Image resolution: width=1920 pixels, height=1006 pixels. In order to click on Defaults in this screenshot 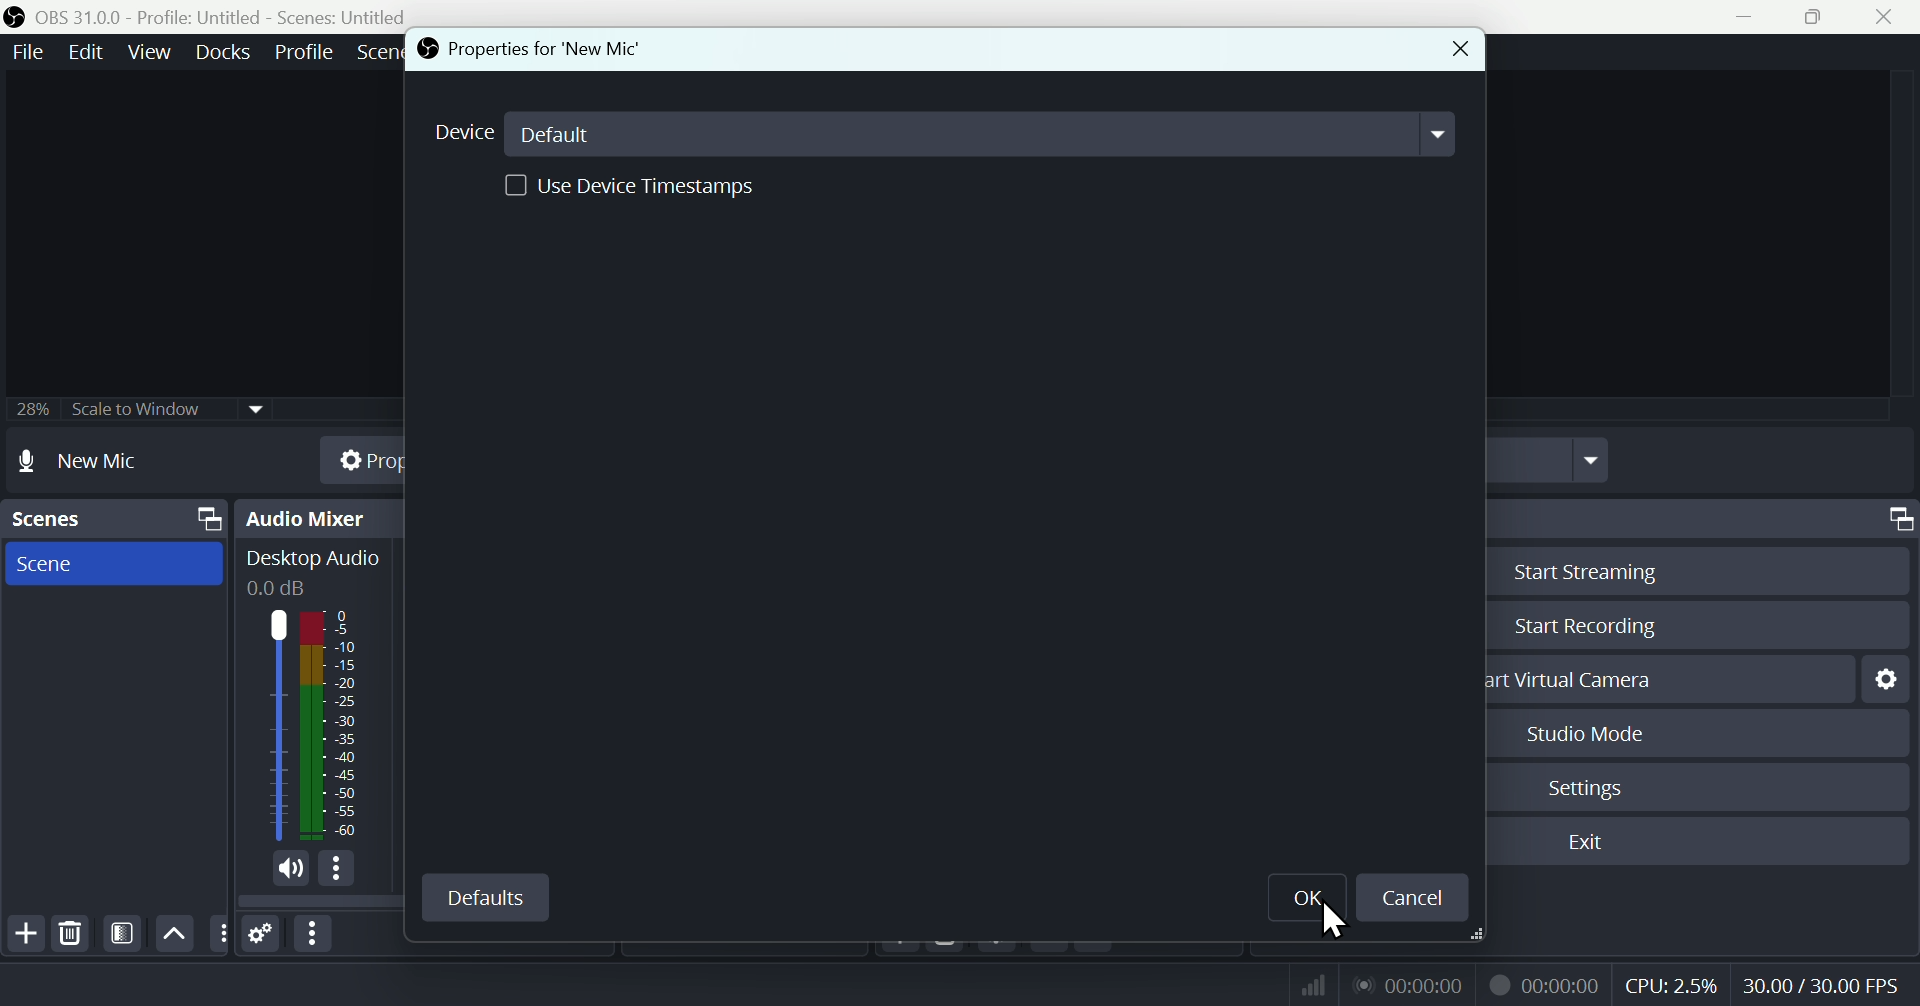, I will do `click(484, 897)`.